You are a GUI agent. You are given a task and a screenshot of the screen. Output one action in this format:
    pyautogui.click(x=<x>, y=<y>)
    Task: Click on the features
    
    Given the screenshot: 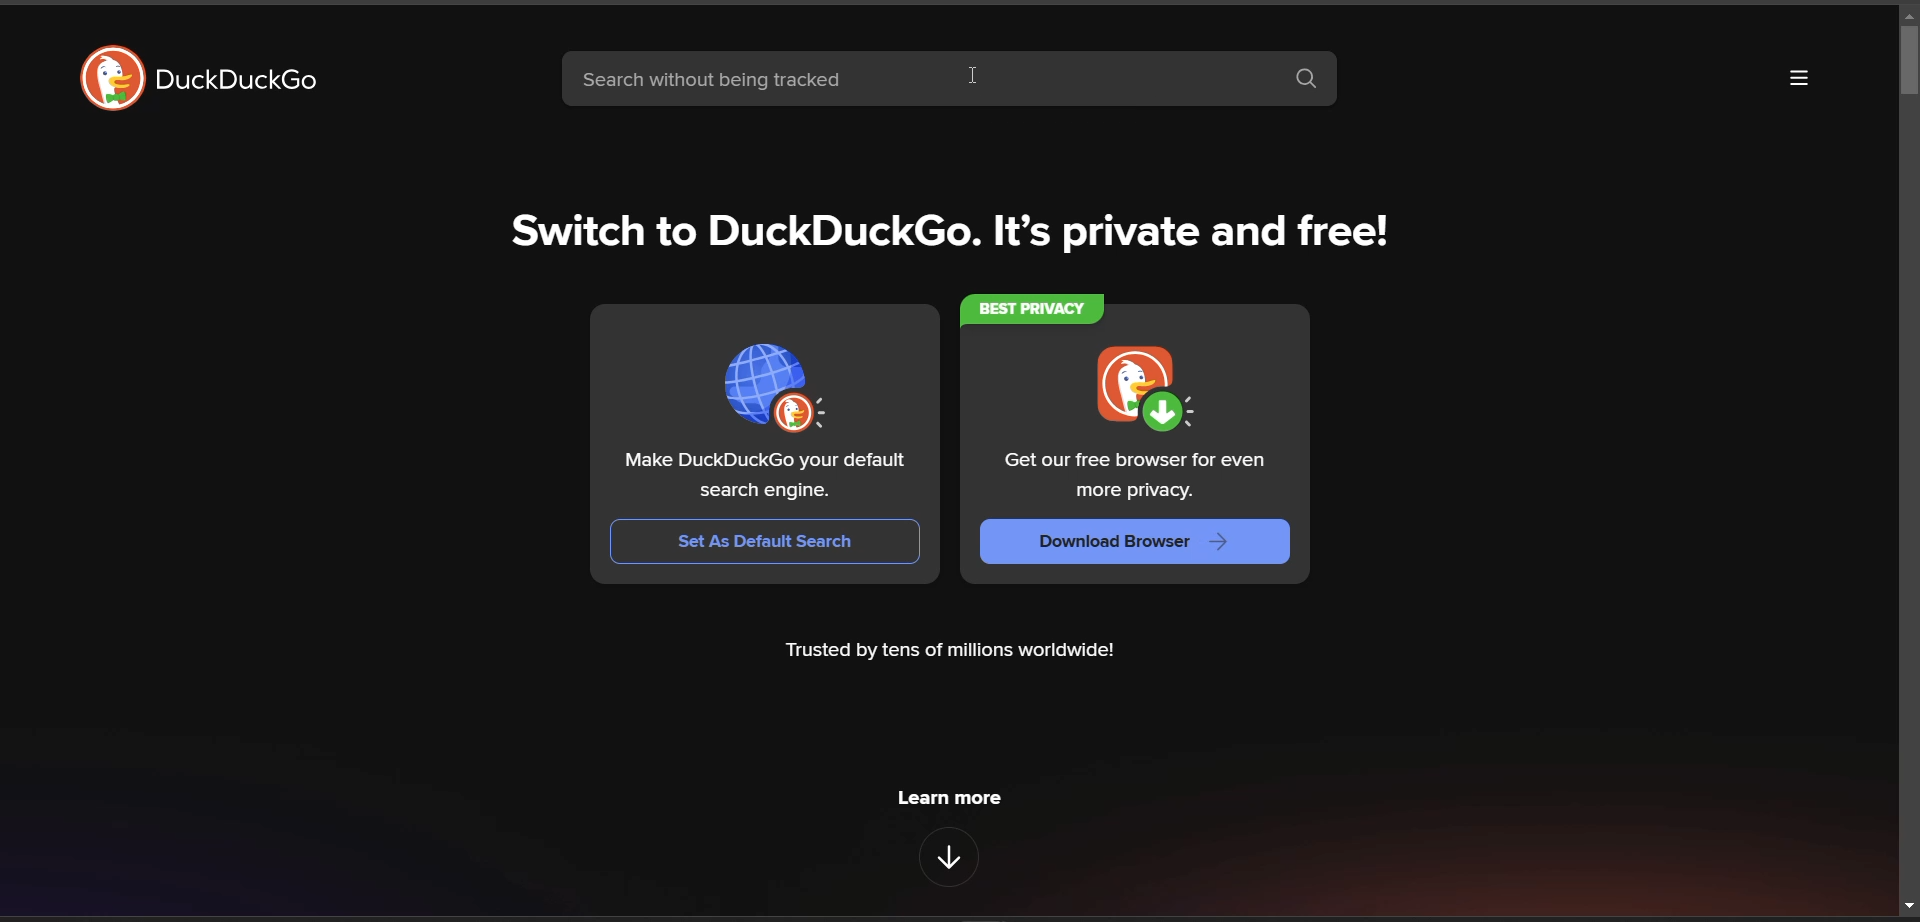 What is the action you would take?
    pyautogui.click(x=954, y=856)
    